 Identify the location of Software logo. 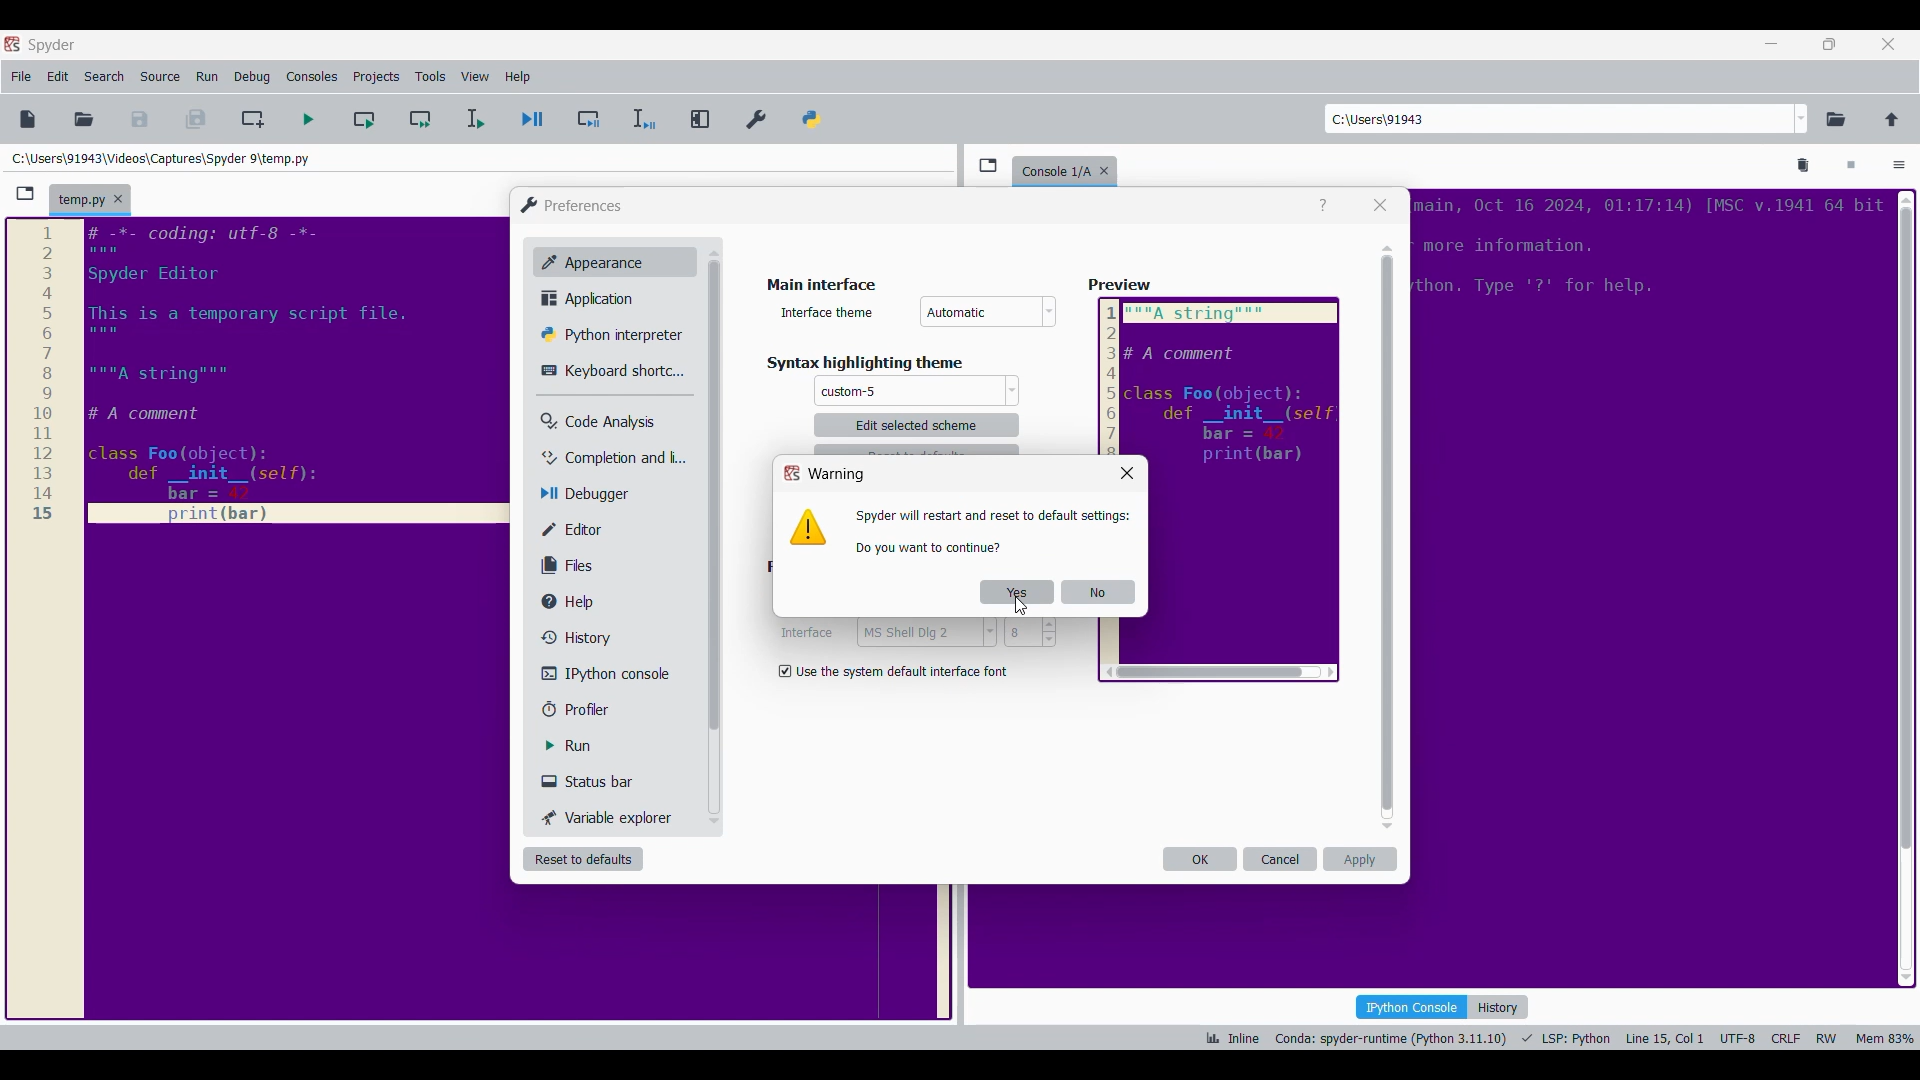
(13, 44).